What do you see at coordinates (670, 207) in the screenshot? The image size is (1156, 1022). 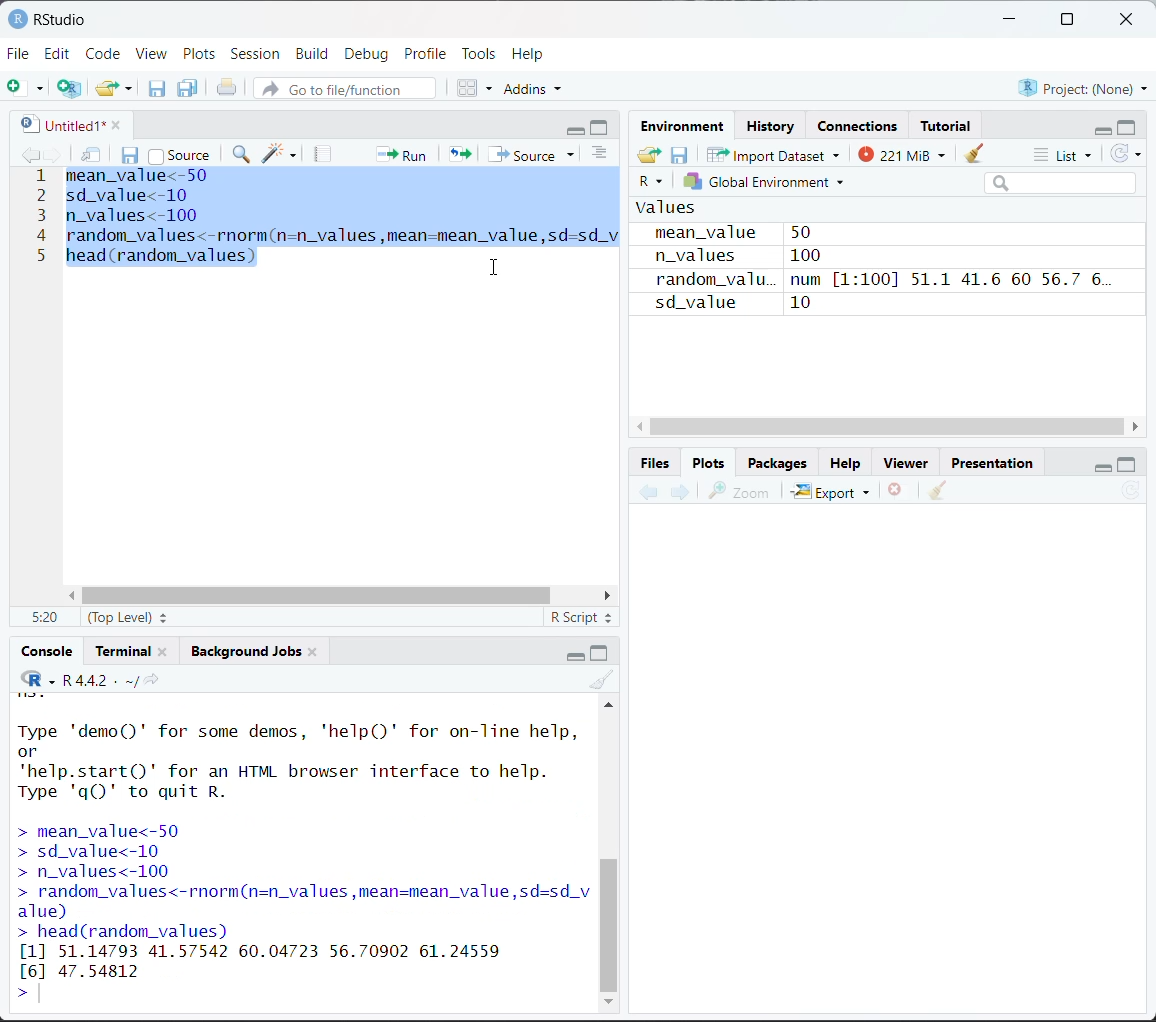 I see `Values` at bounding box center [670, 207].